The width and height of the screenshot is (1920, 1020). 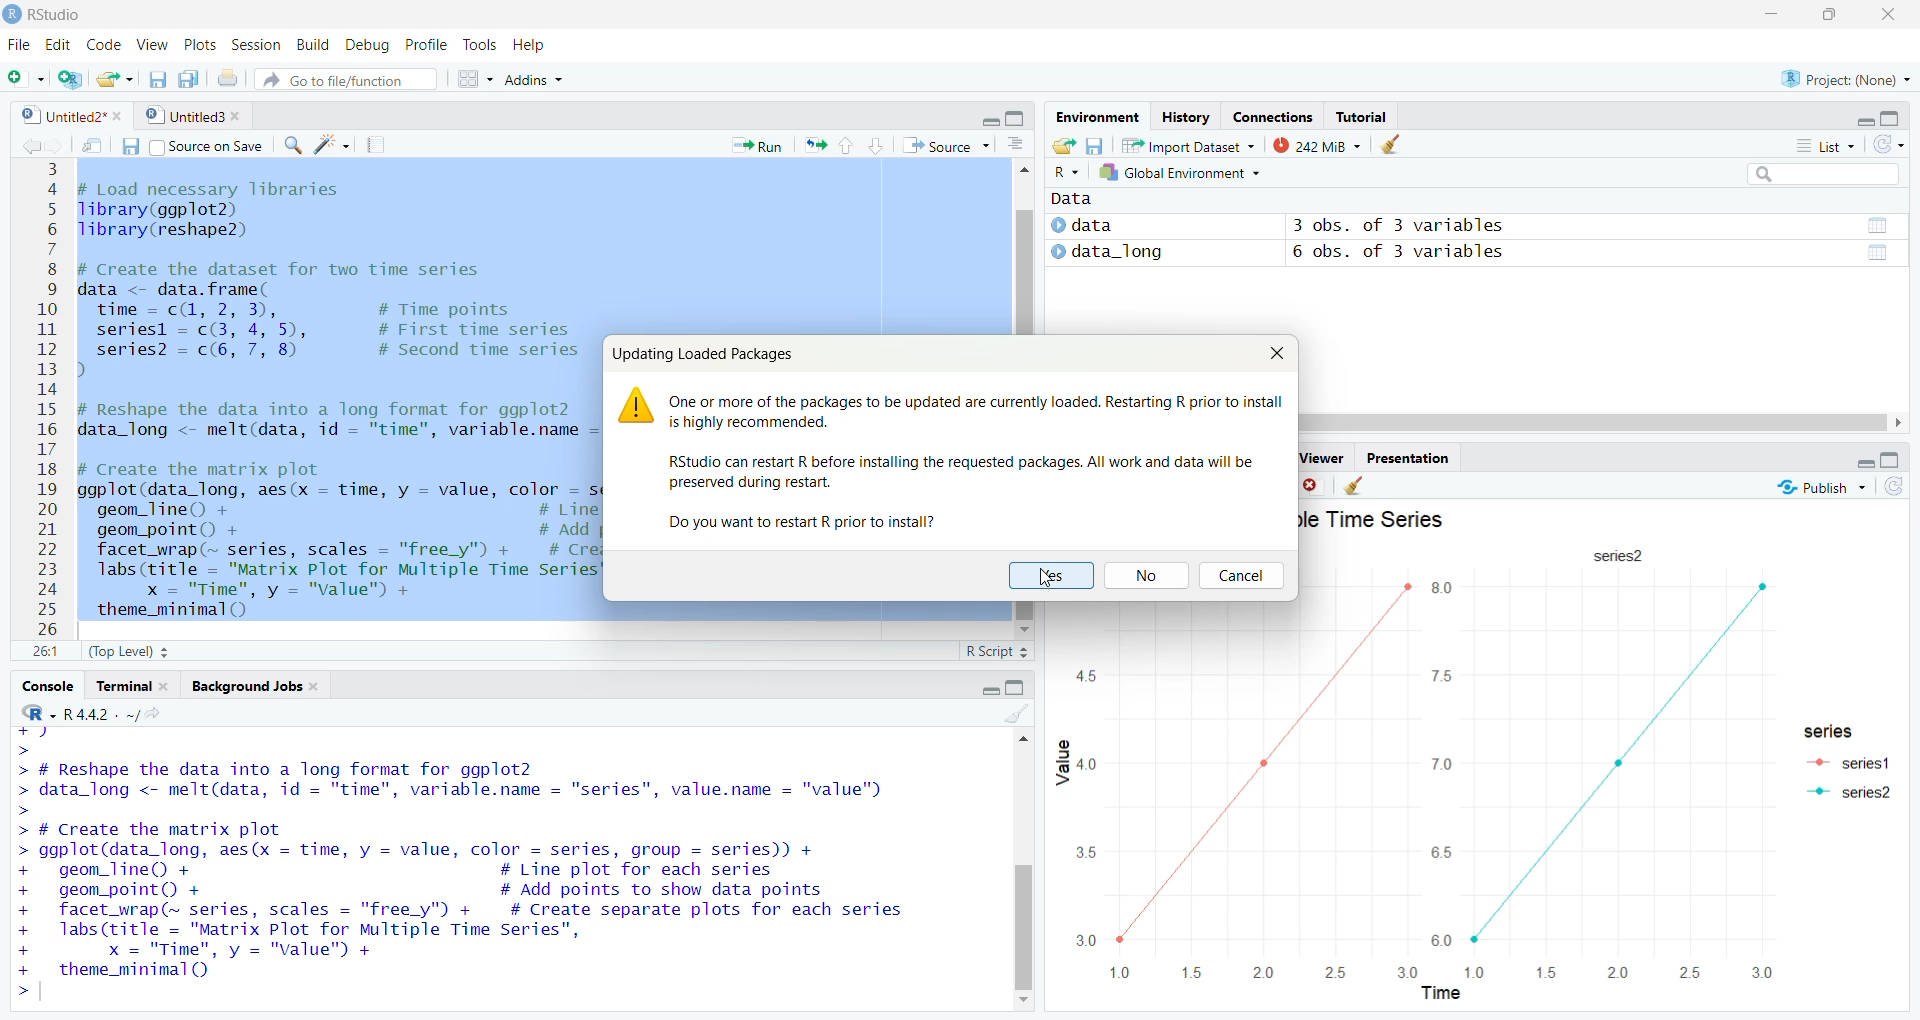 What do you see at coordinates (95, 145) in the screenshot?
I see `show in window` at bounding box center [95, 145].